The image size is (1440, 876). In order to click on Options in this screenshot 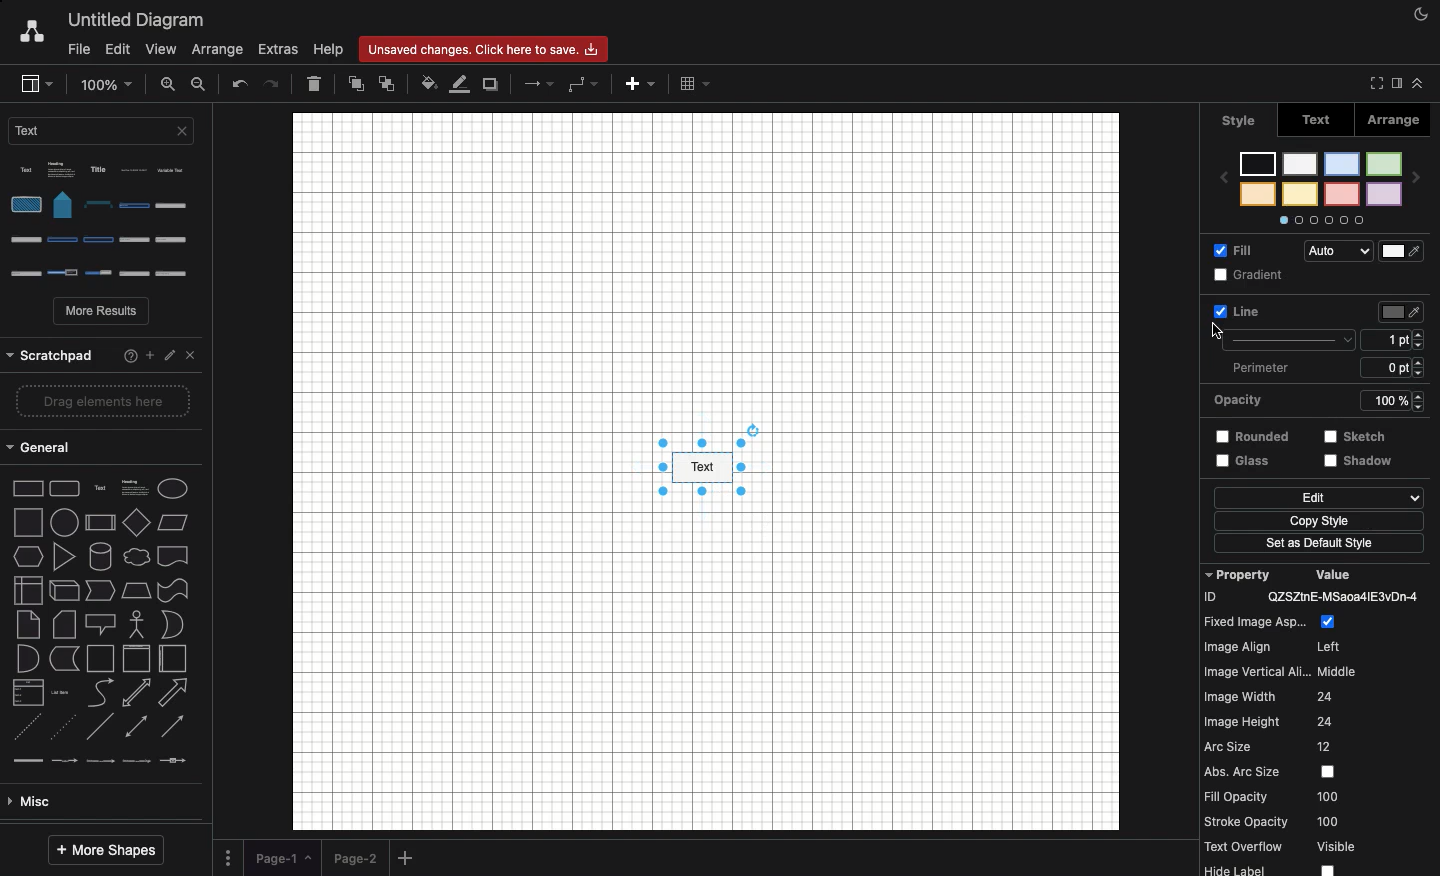, I will do `click(107, 222)`.